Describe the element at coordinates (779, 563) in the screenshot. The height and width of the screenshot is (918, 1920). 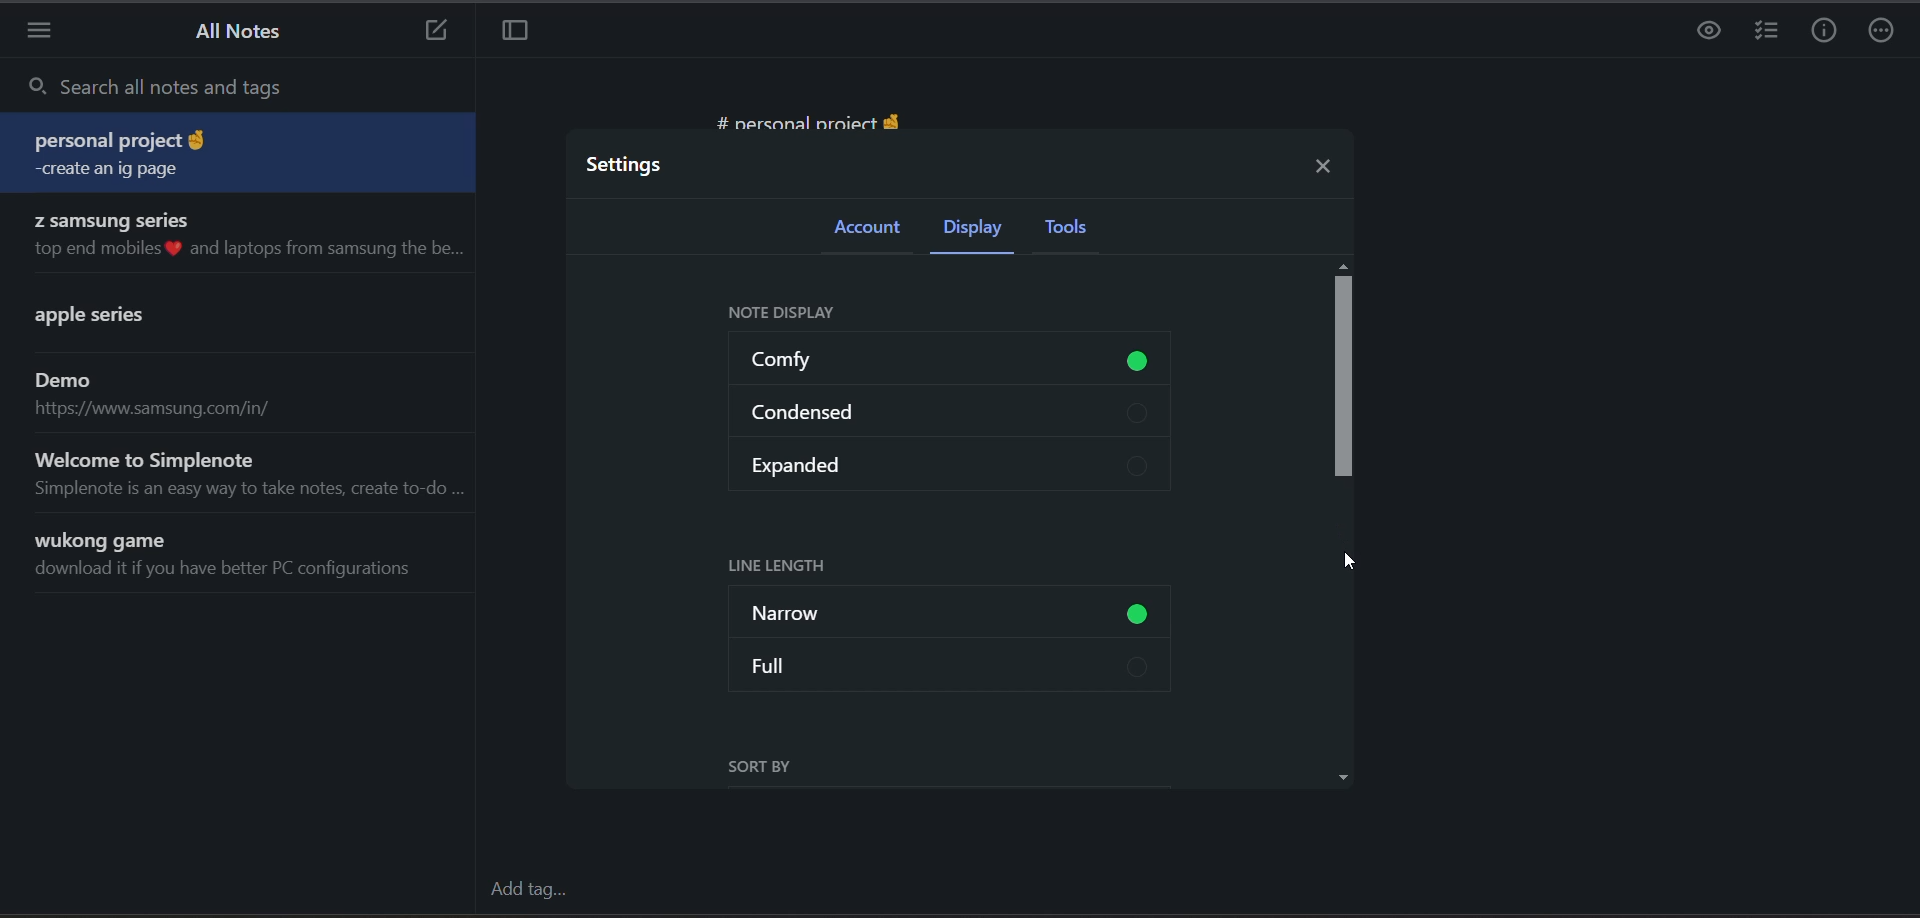
I see `unit length` at that location.